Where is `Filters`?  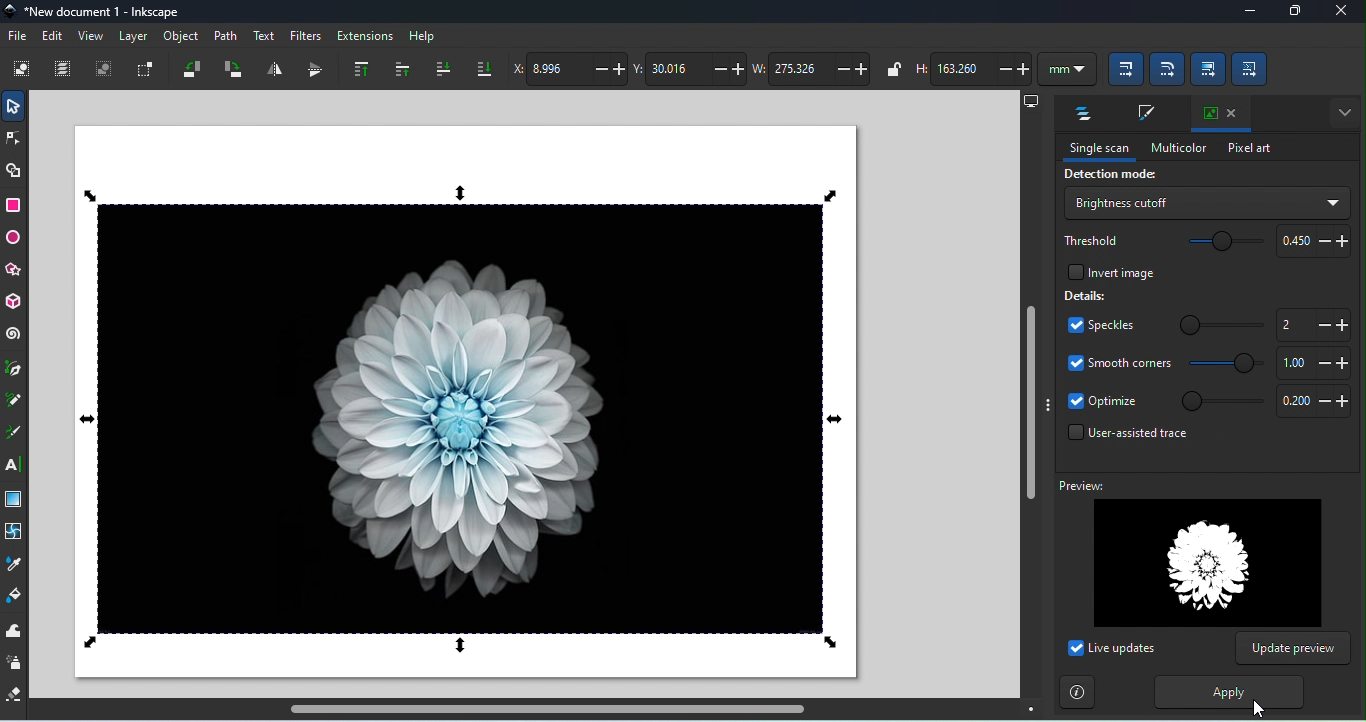 Filters is located at coordinates (306, 34).